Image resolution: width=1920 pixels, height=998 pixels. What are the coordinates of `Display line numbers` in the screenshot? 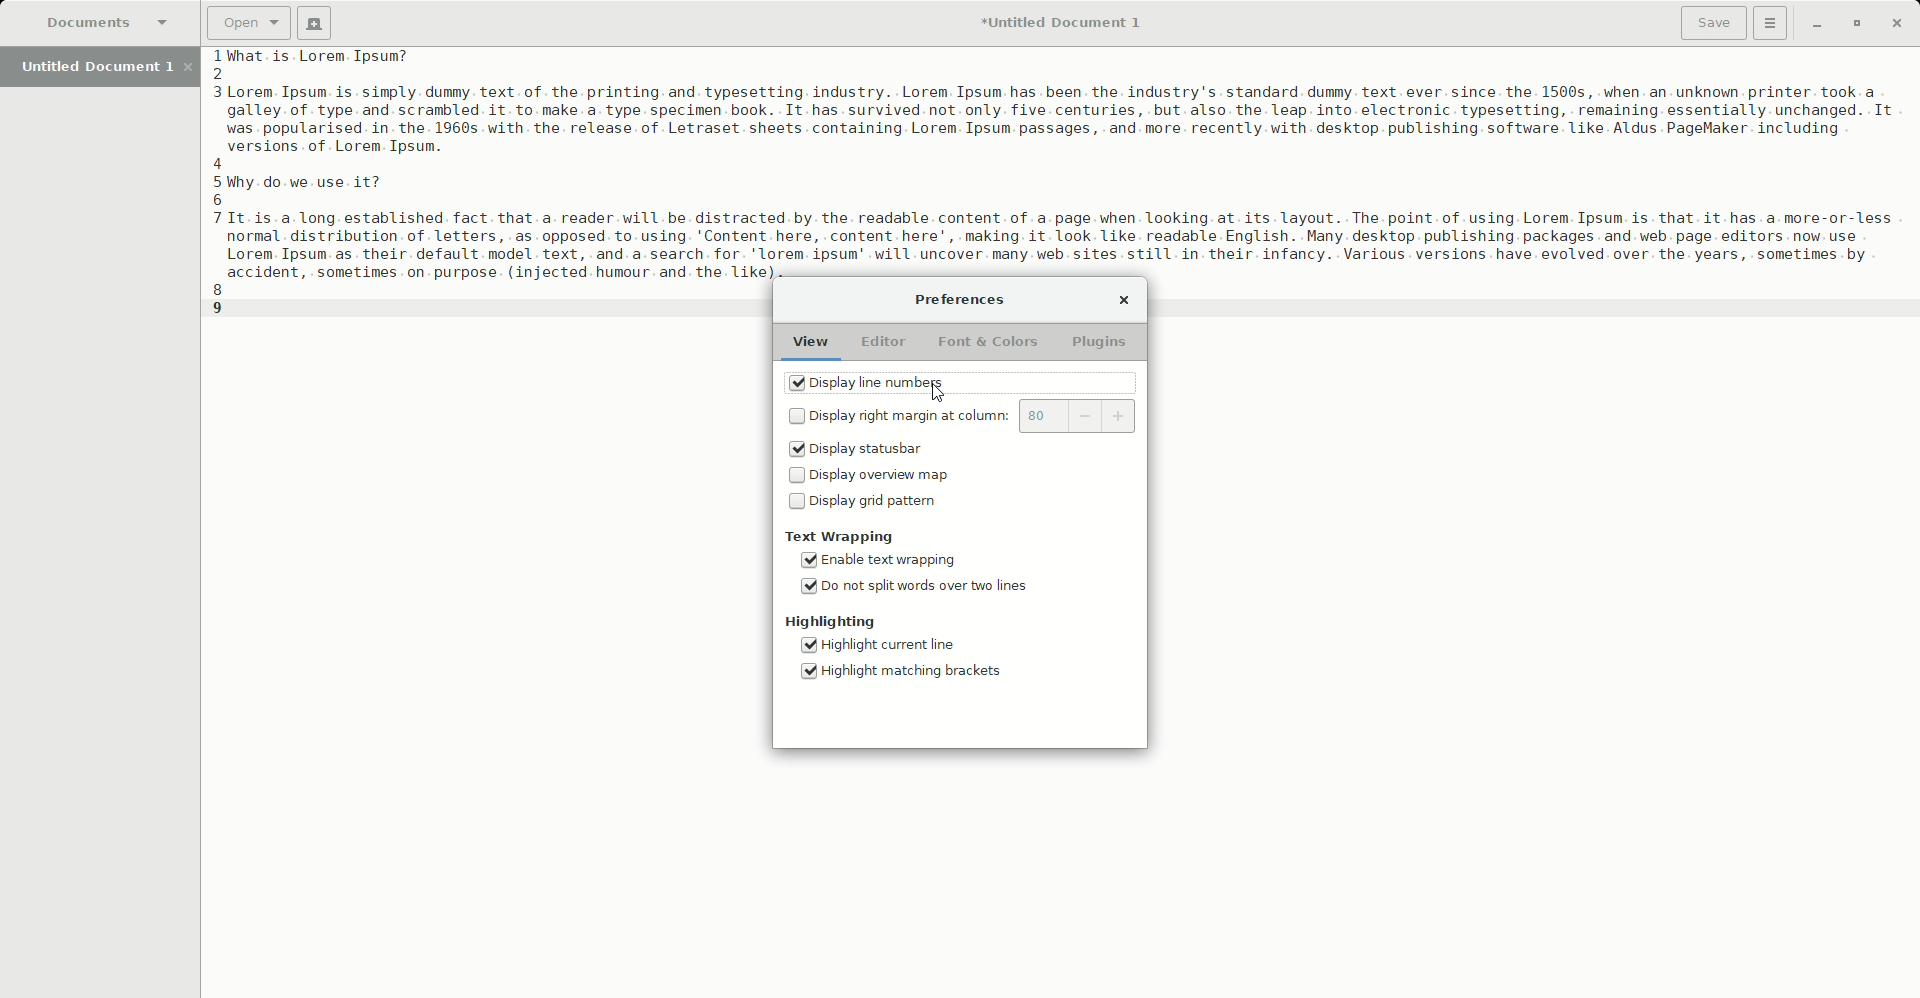 It's located at (901, 383).